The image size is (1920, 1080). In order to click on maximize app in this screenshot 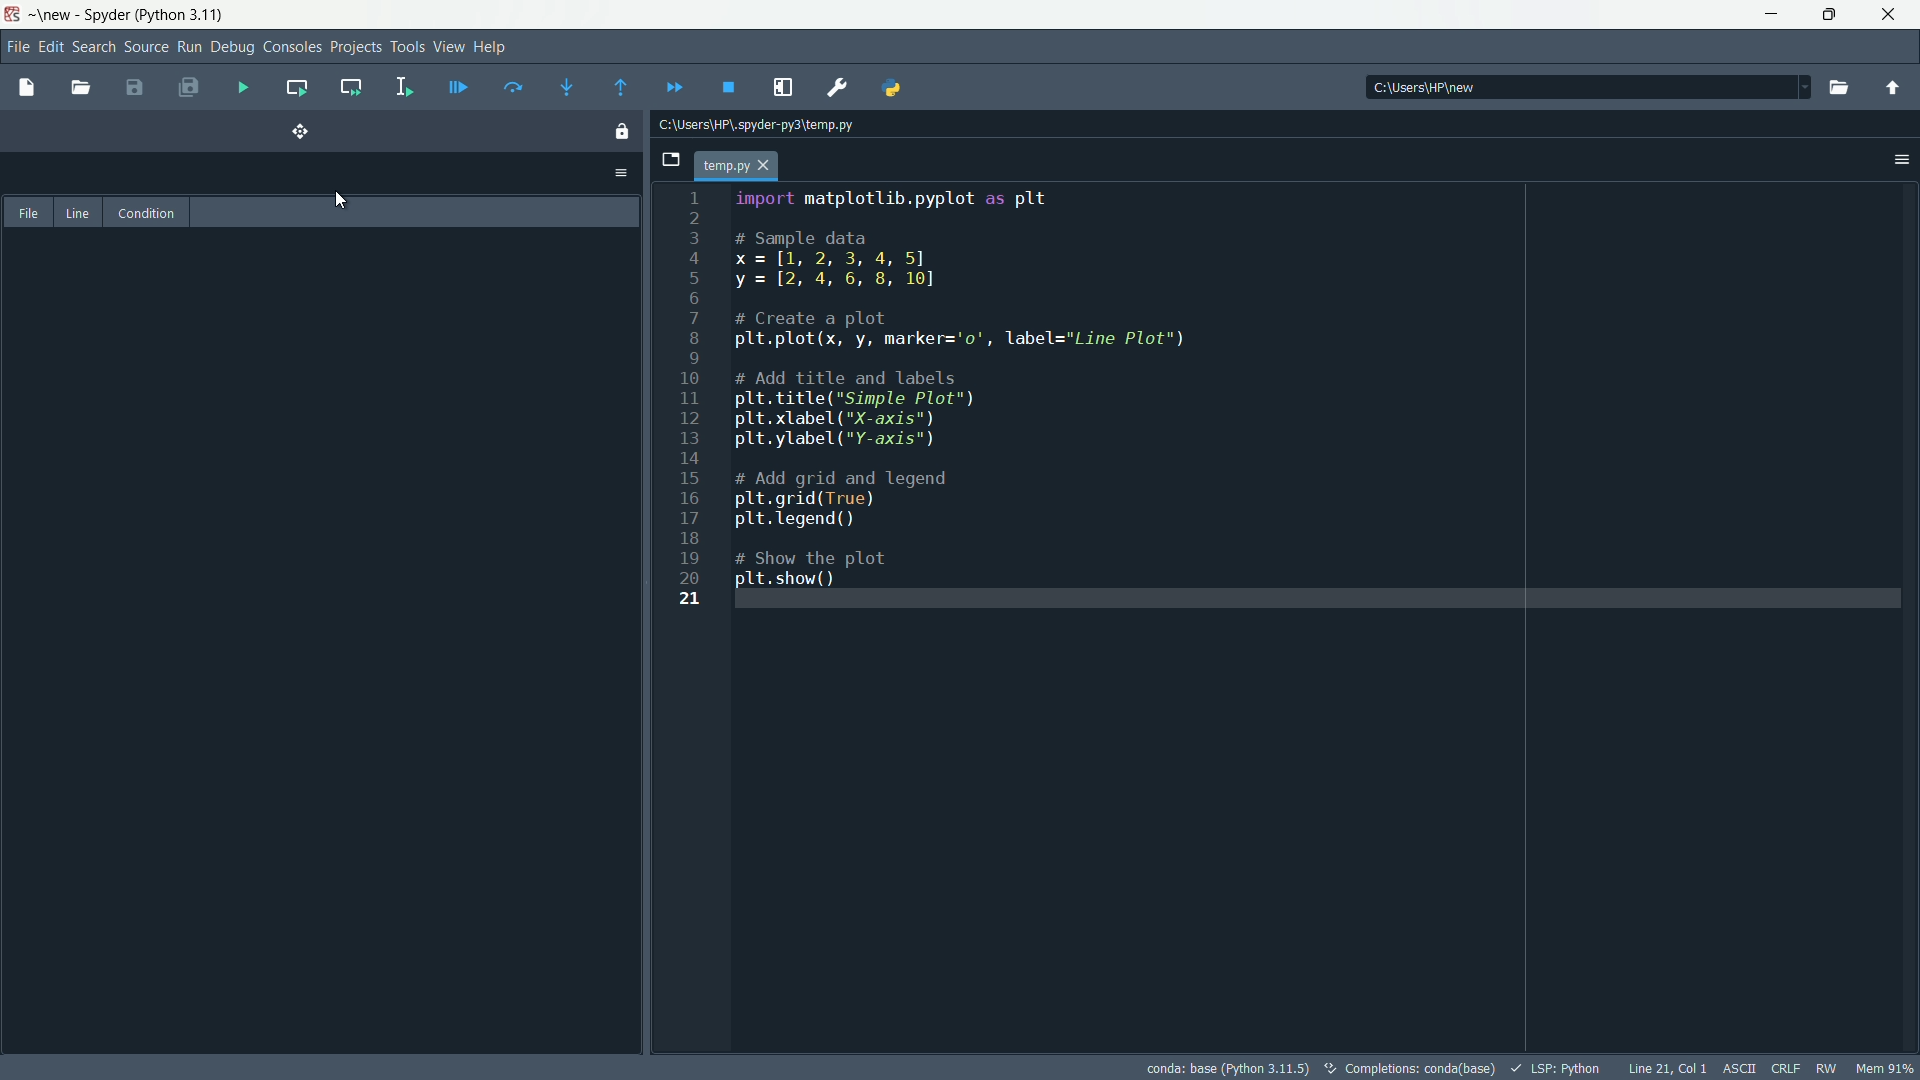, I will do `click(1892, 15)`.